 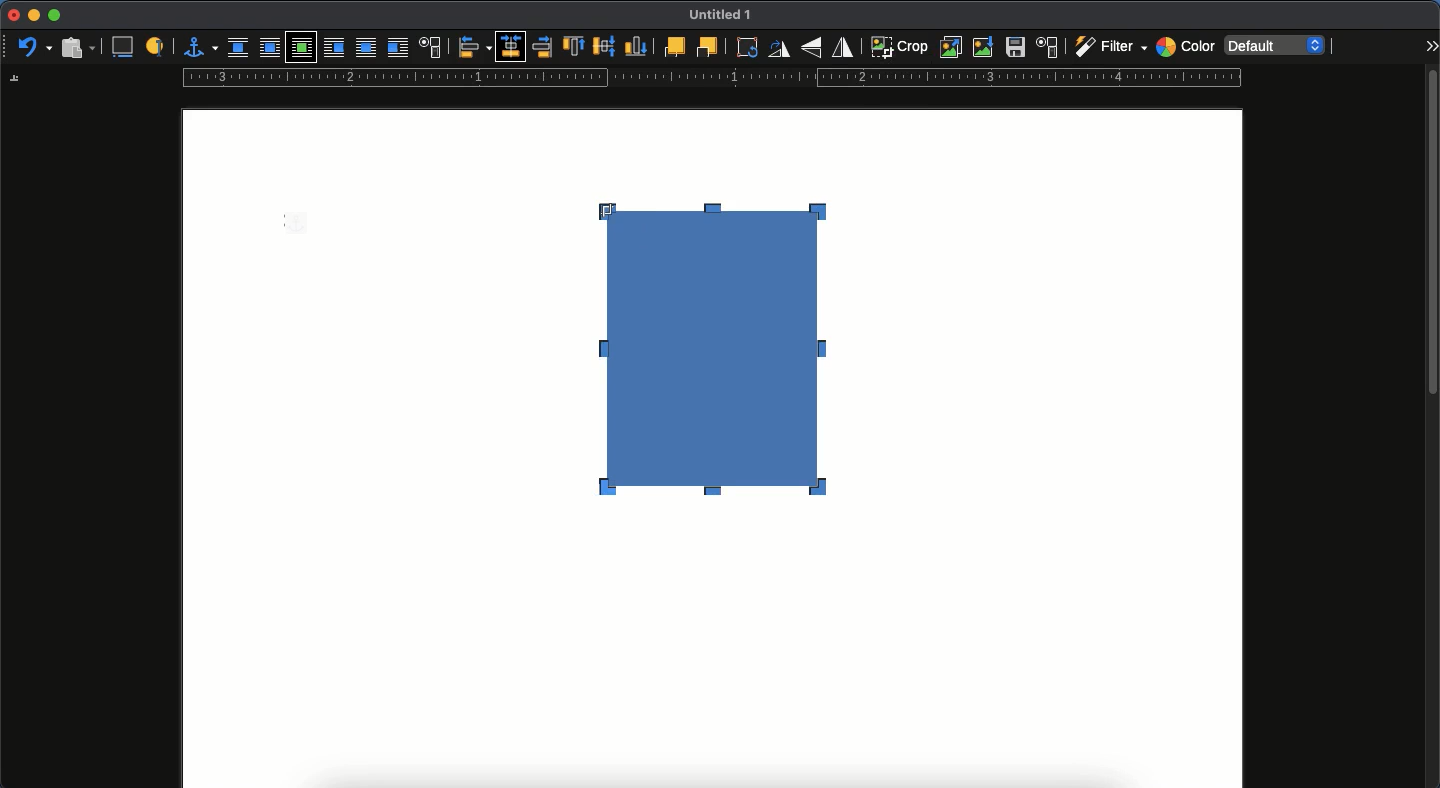 What do you see at coordinates (475, 47) in the screenshot?
I see `align objects` at bounding box center [475, 47].